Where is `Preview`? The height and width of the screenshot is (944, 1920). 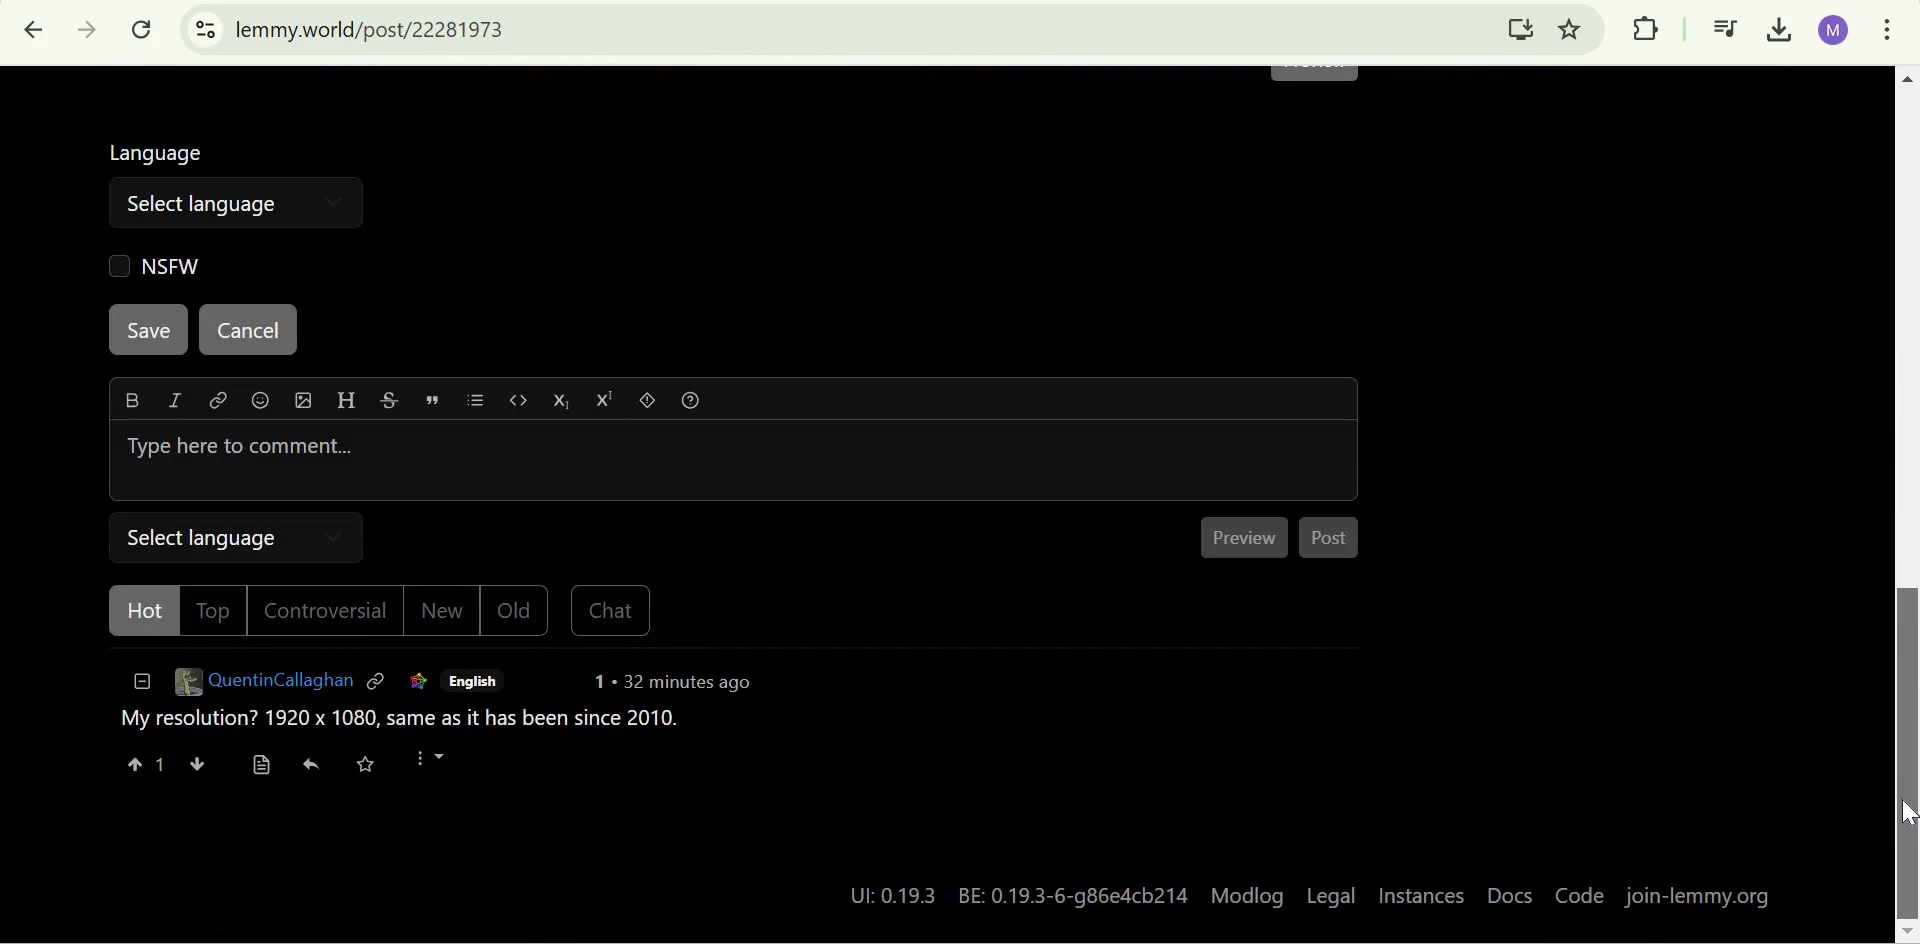 Preview is located at coordinates (1249, 538).